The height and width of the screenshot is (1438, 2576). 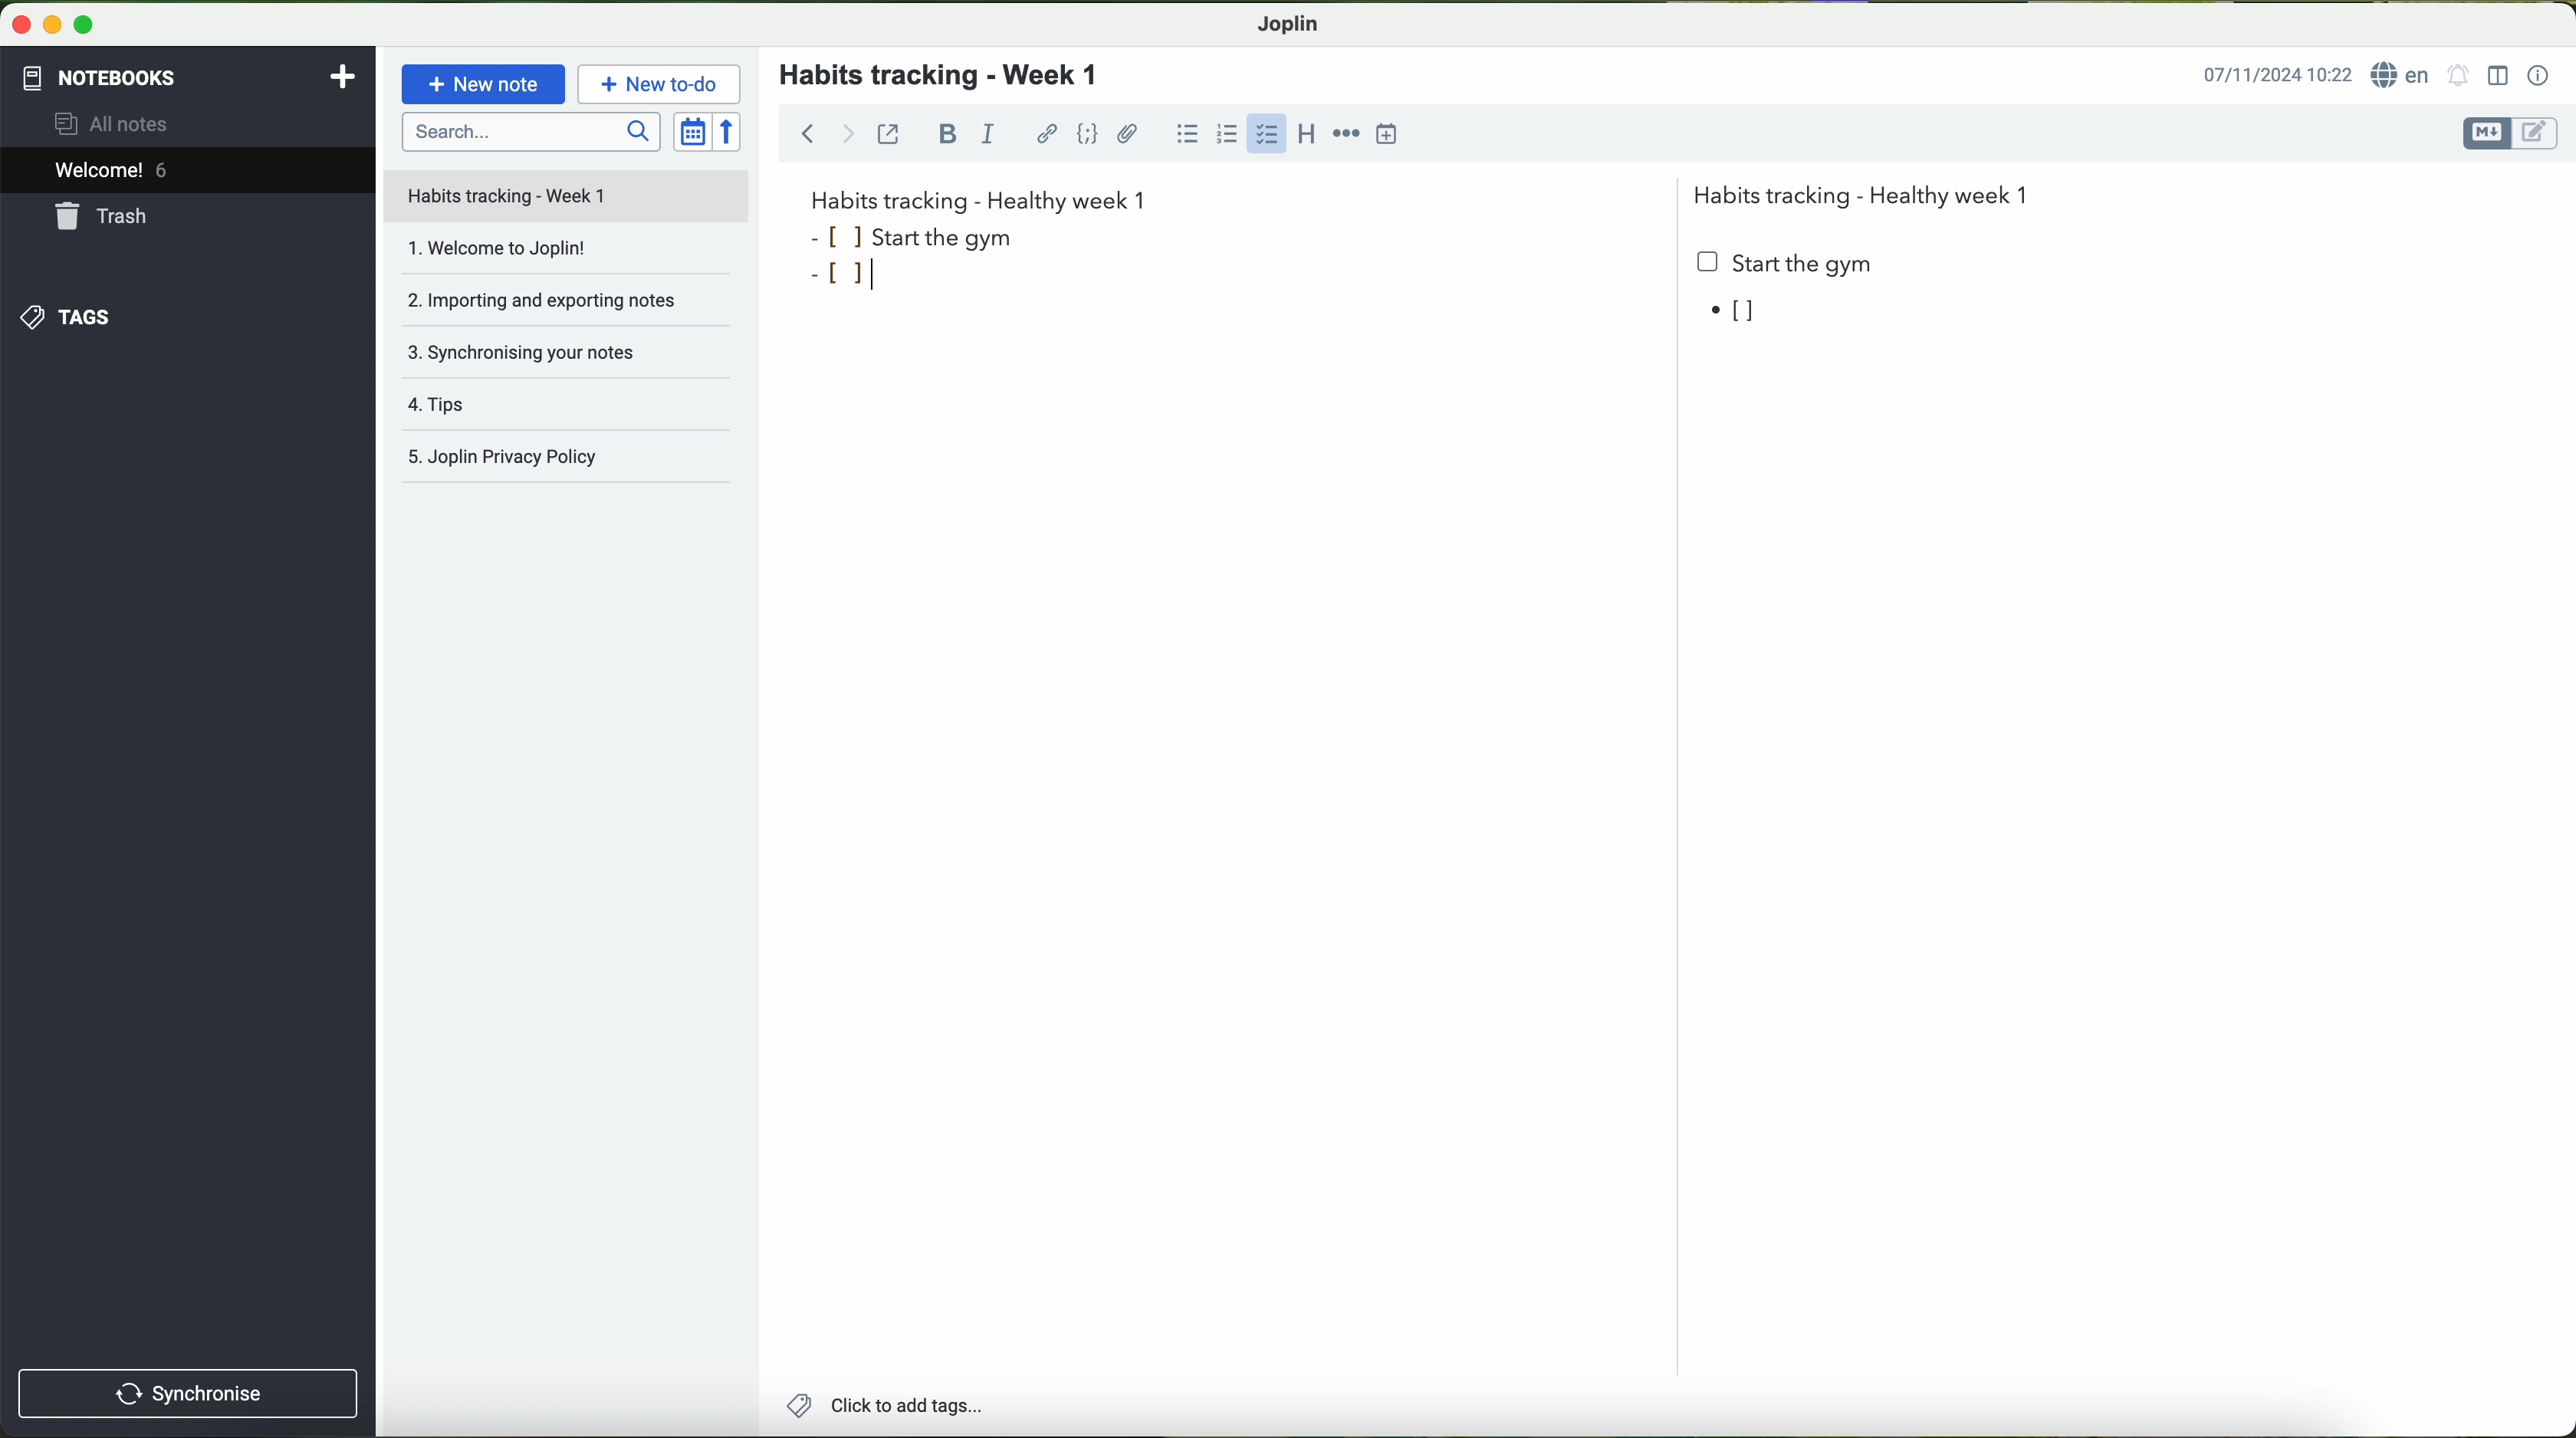 I want to click on synchronising your notes, so click(x=574, y=359).